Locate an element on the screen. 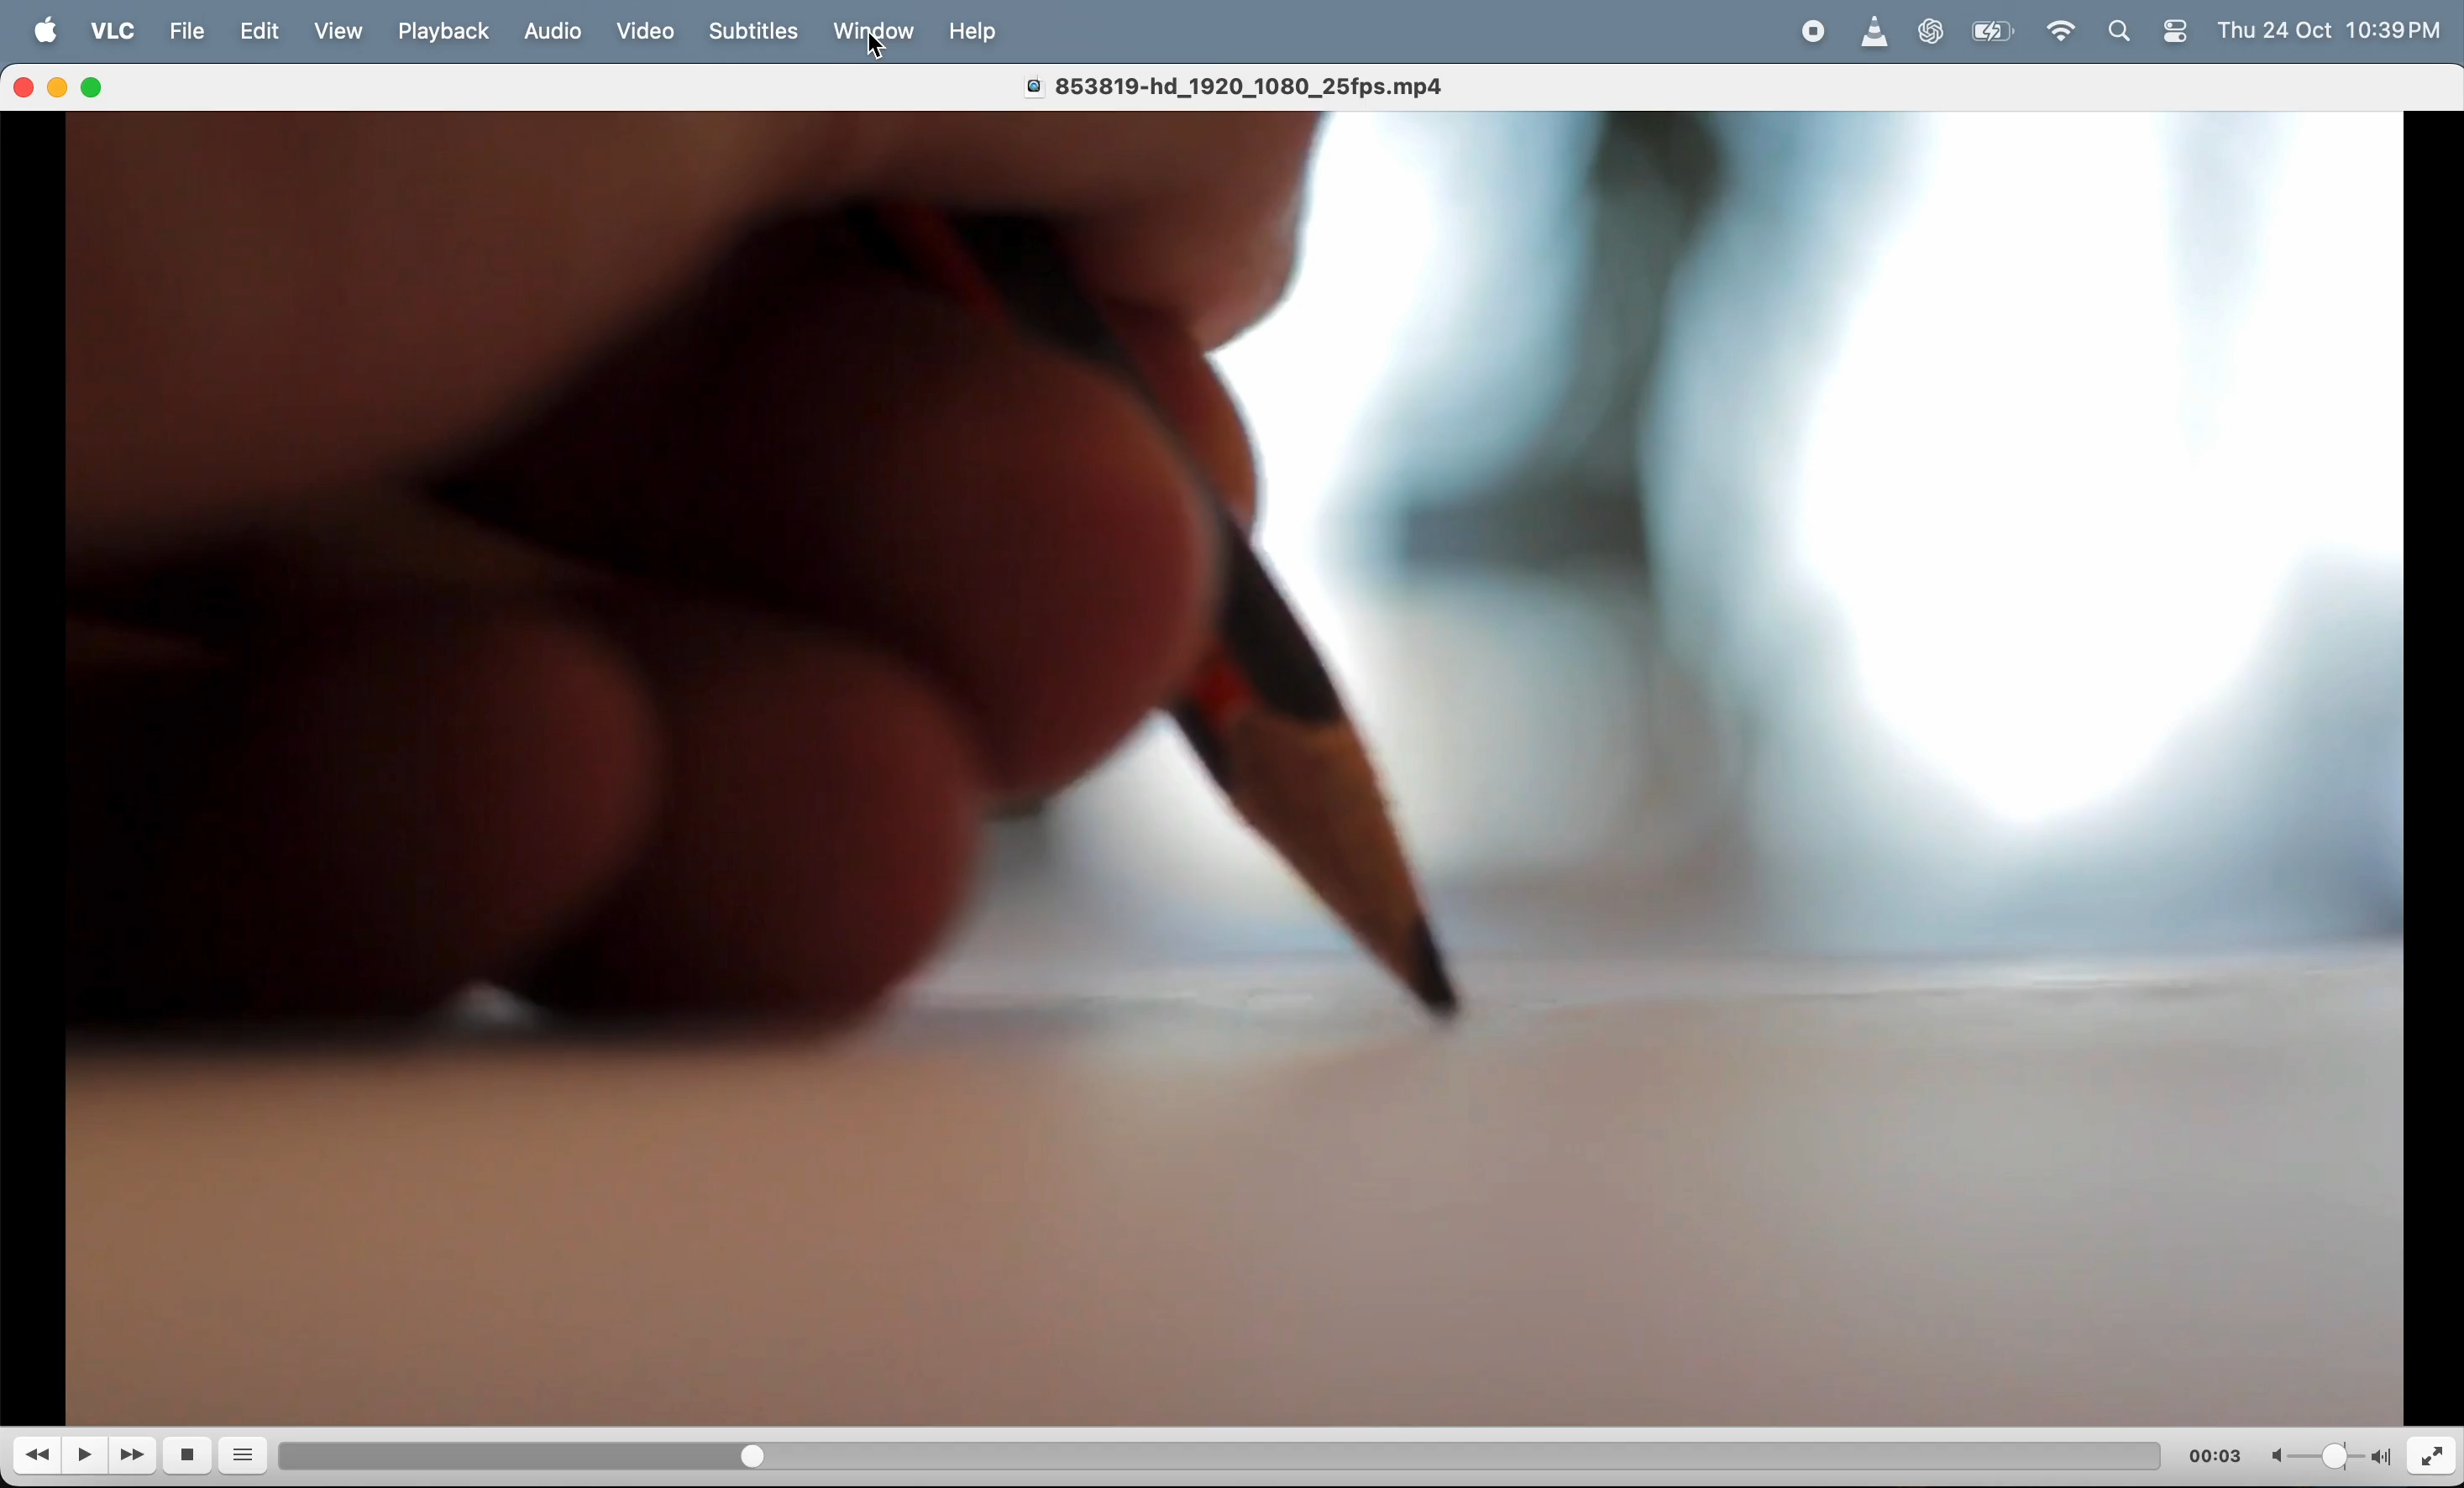 This screenshot has width=2464, height=1488. volume  is located at coordinates (2326, 1455).